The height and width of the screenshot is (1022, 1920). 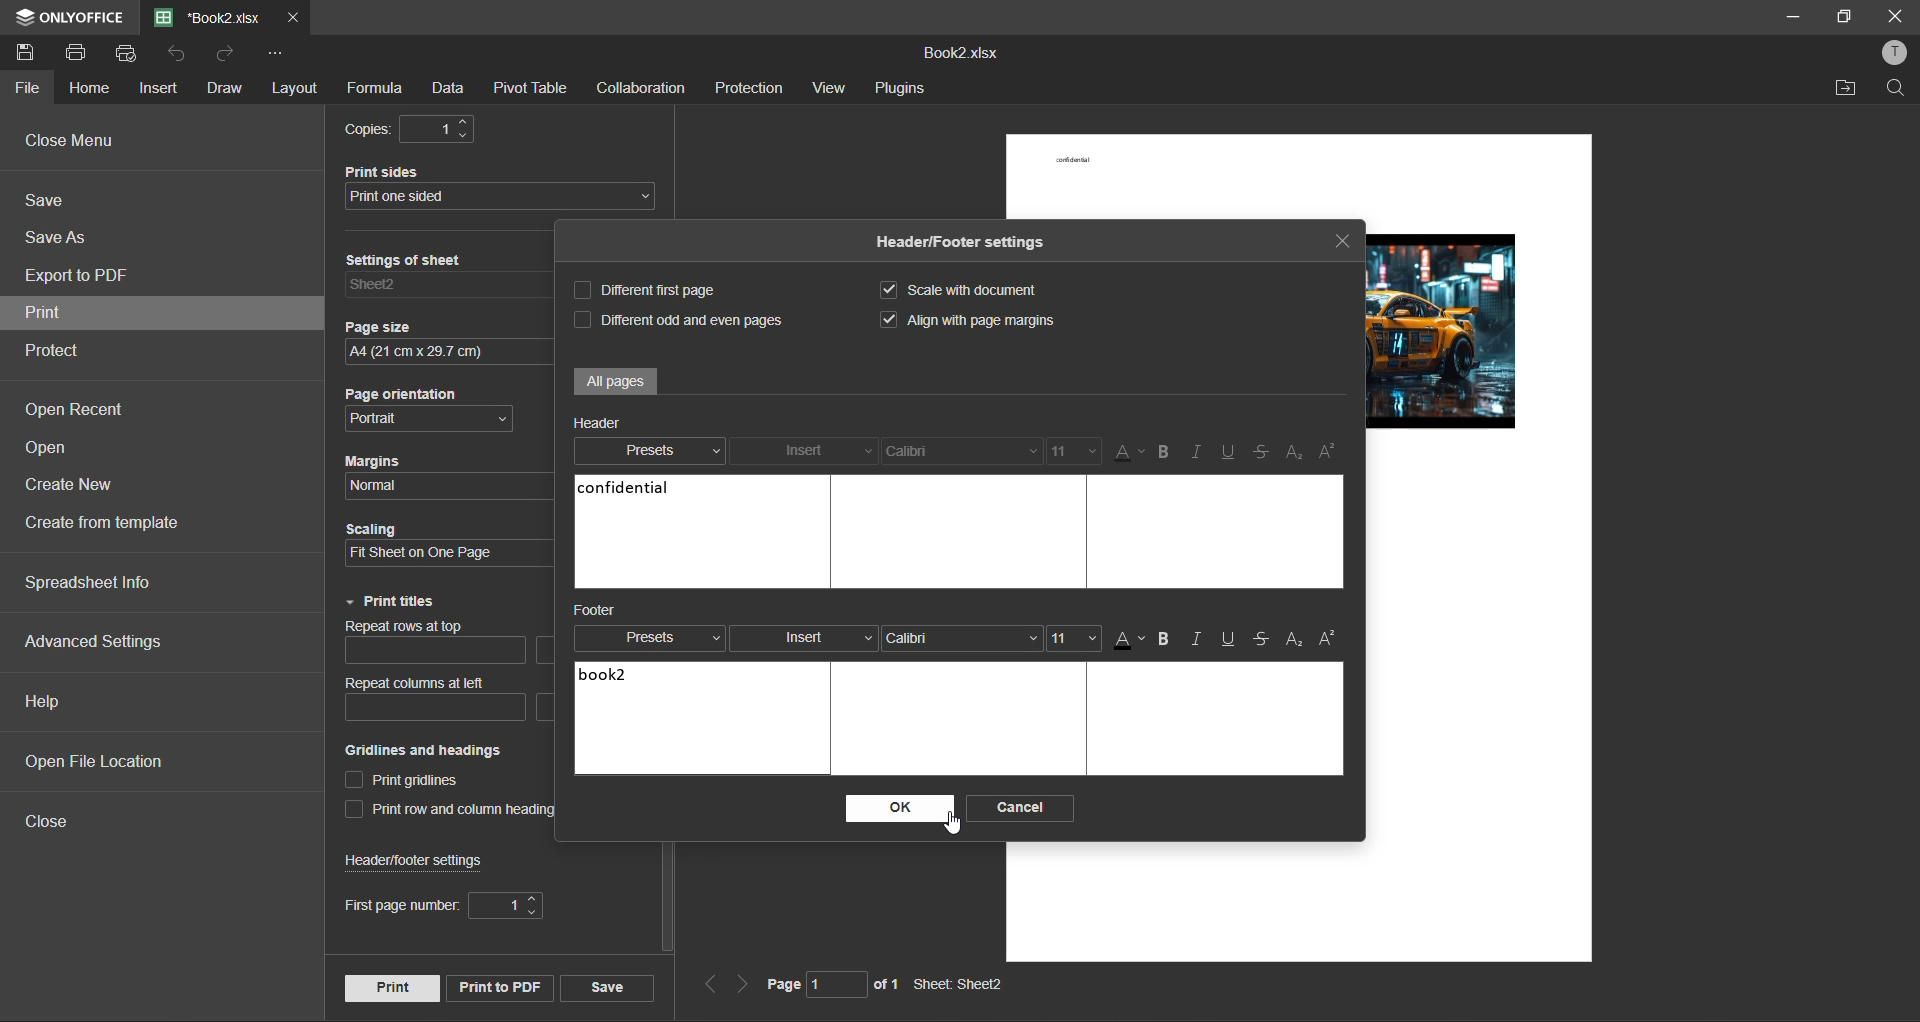 What do you see at coordinates (426, 750) in the screenshot?
I see `Gridlines and headings` at bounding box center [426, 750].